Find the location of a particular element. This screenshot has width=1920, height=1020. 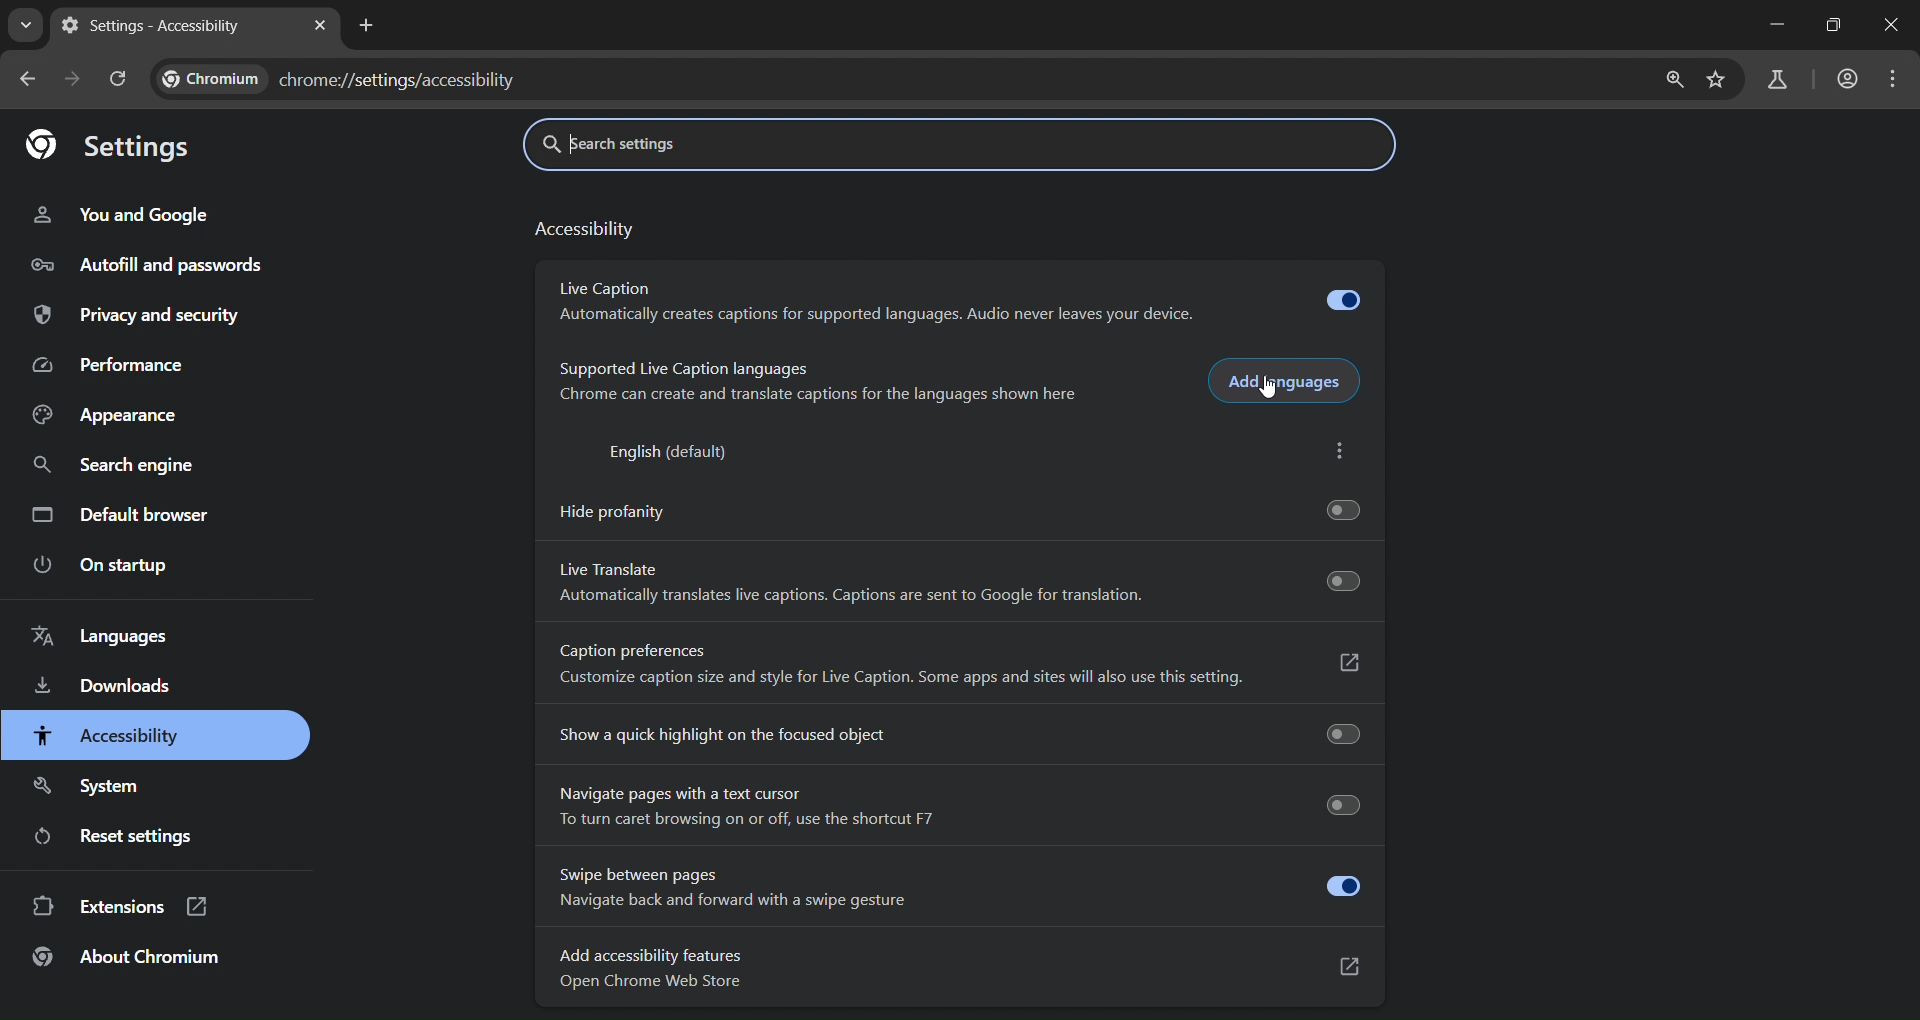

Caption preferences “
Customize caption size and style for Live Caption. Some apps and sites will also use this setting. is located at coordinates (960, 665).